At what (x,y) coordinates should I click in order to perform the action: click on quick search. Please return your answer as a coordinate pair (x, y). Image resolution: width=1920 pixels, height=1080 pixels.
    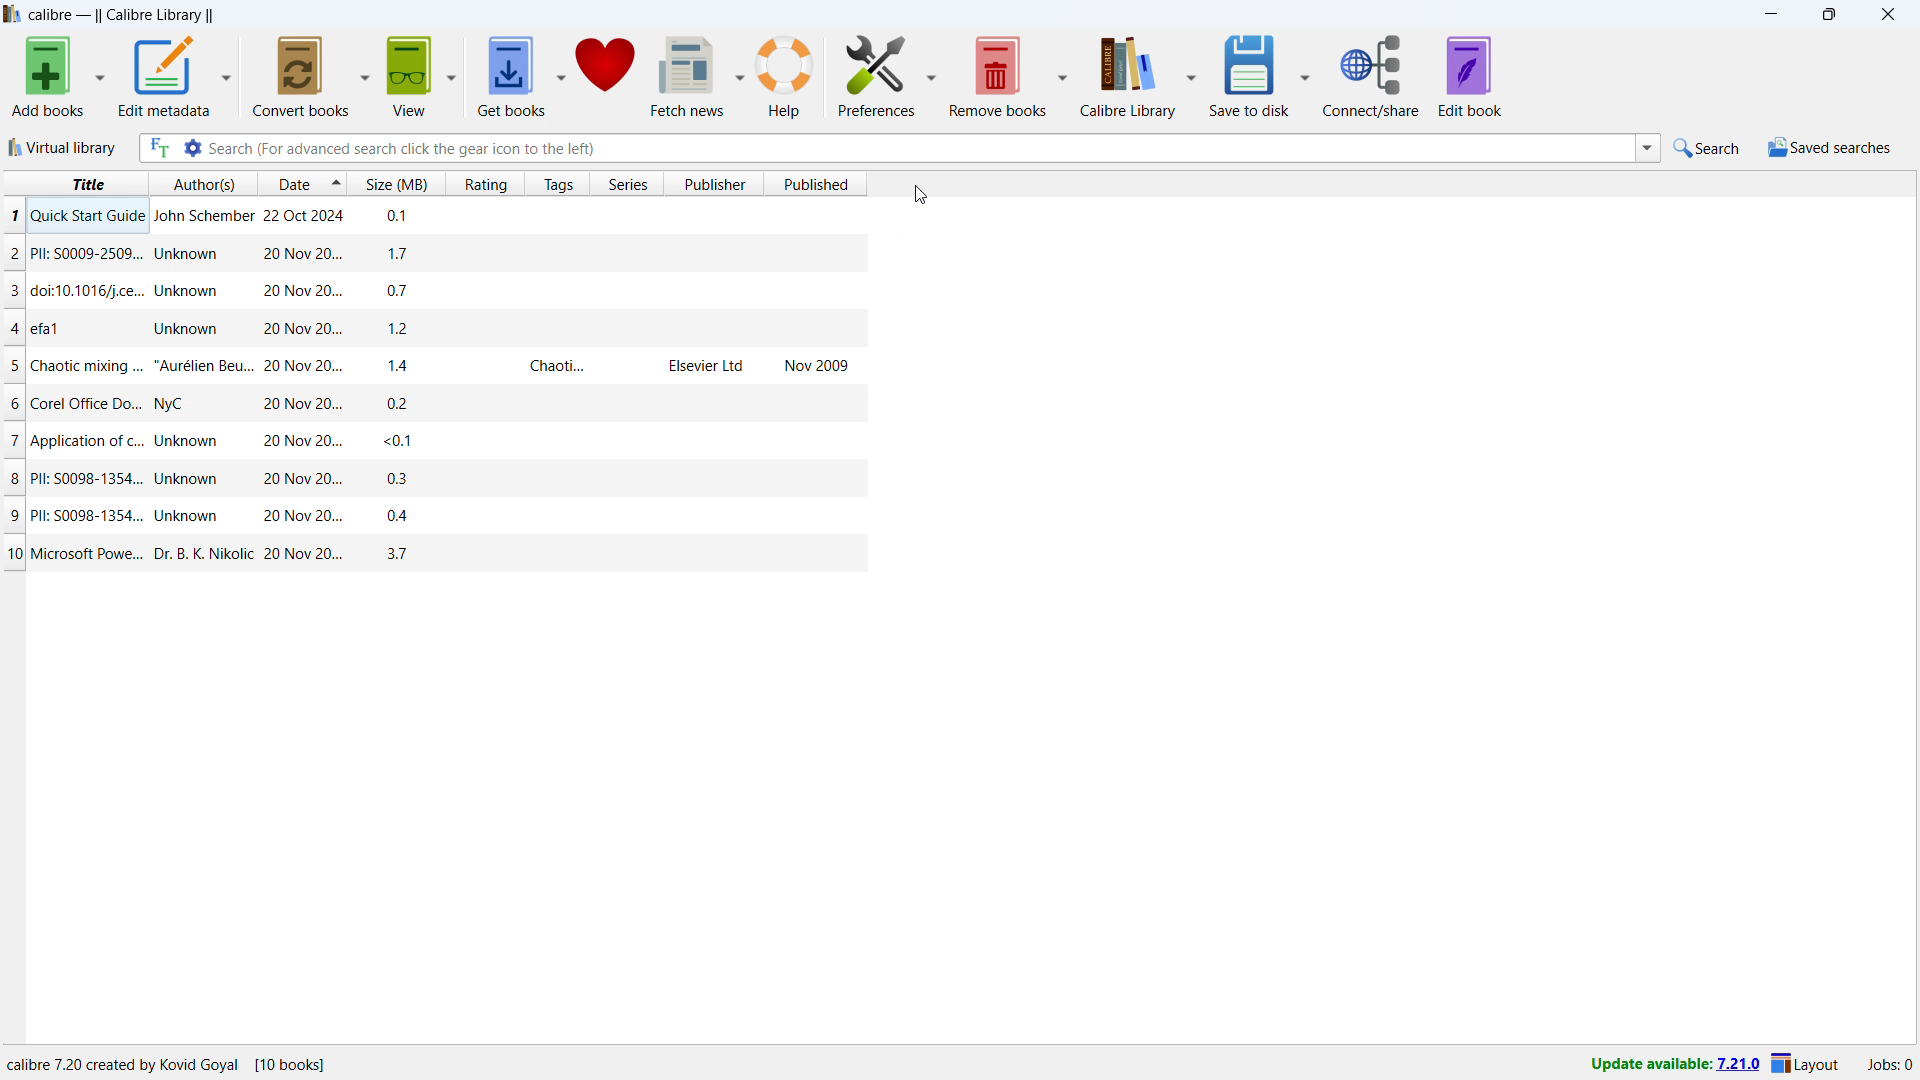
    Looking at the image, I should click on (1708, 146).